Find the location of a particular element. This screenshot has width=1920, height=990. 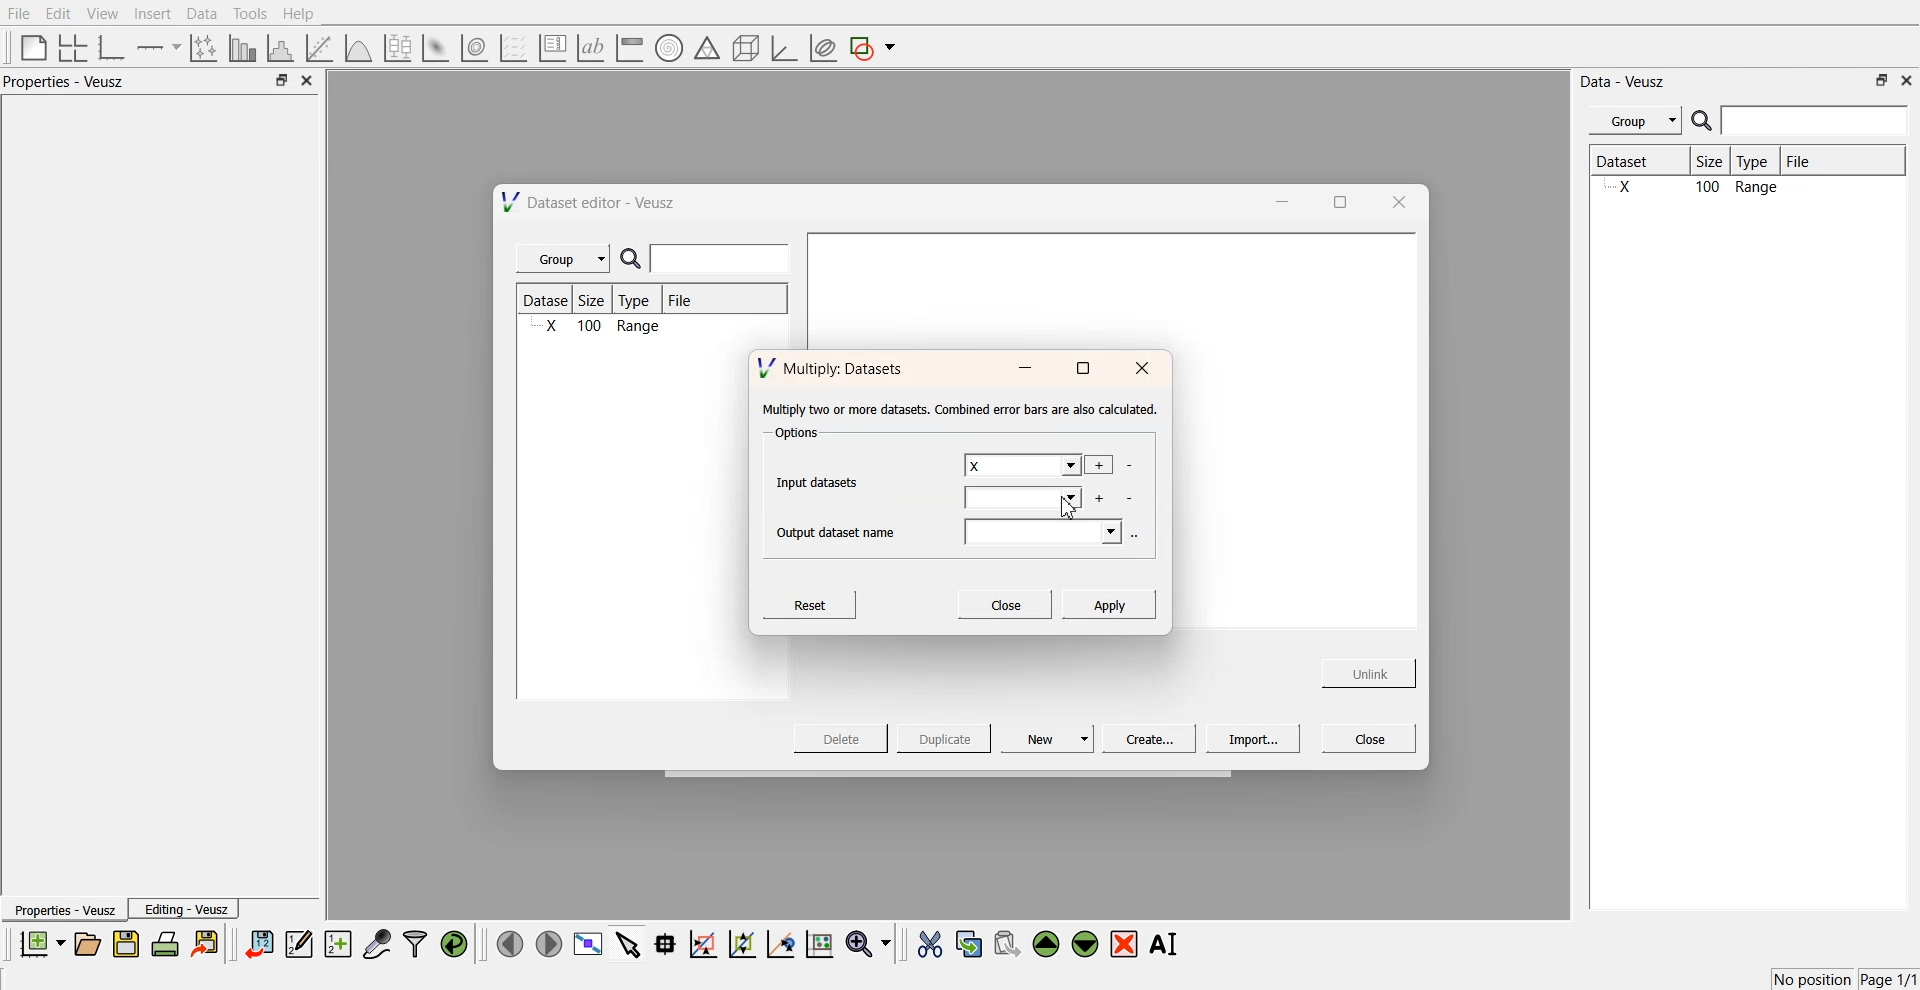

move left is located at coordinates (510, 943).